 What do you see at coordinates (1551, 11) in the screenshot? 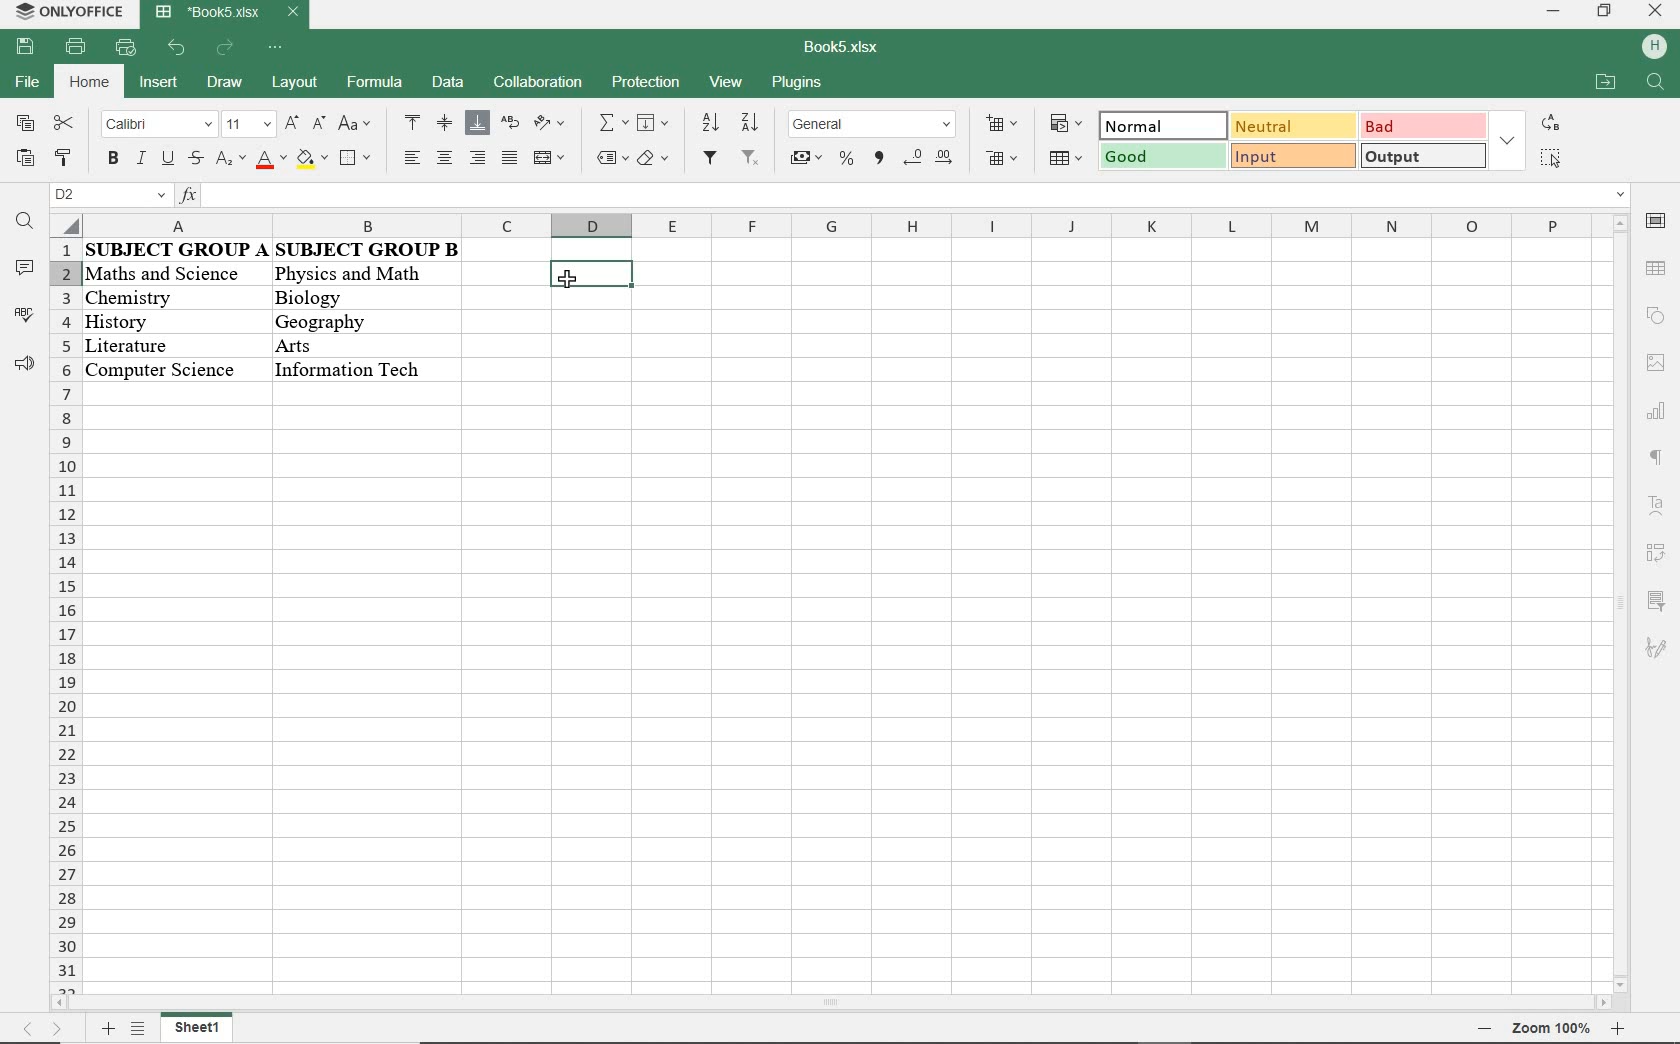
I see `minimize` at bounding box center [1551, 11].